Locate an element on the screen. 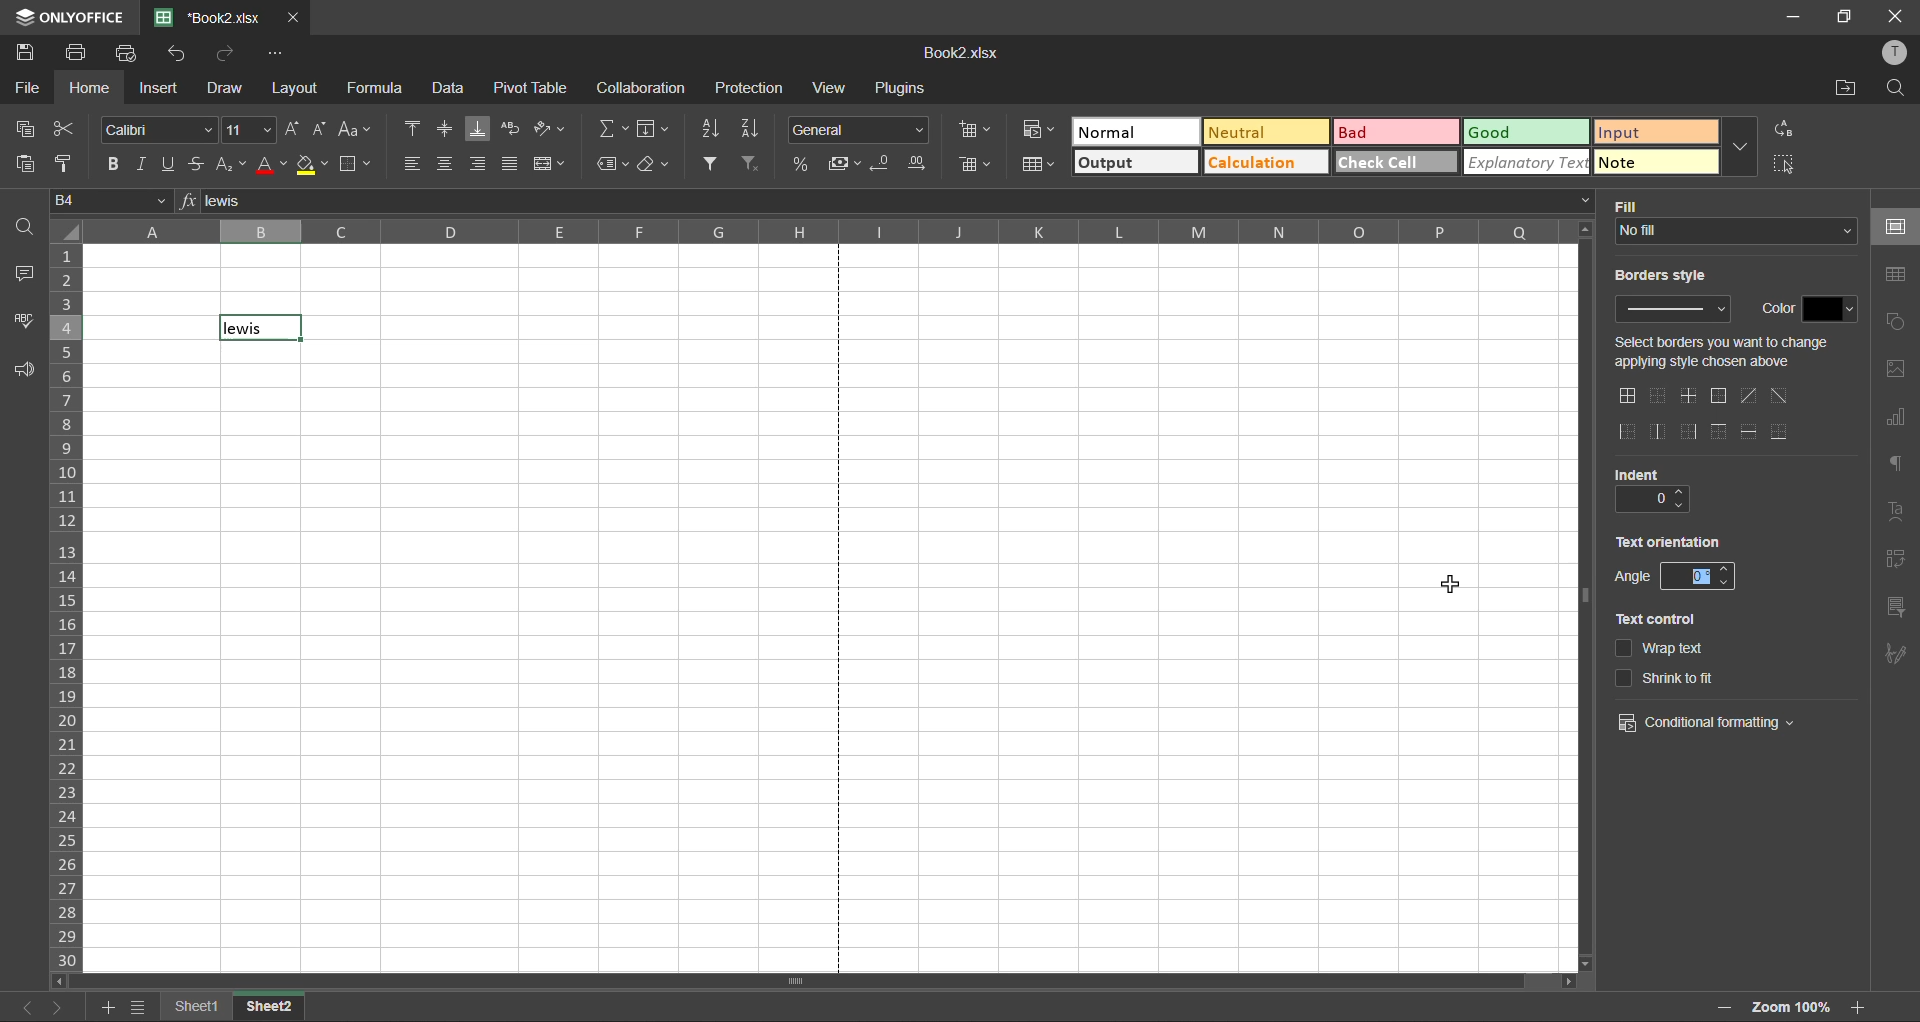  images is located at coordinates (1894, 370).